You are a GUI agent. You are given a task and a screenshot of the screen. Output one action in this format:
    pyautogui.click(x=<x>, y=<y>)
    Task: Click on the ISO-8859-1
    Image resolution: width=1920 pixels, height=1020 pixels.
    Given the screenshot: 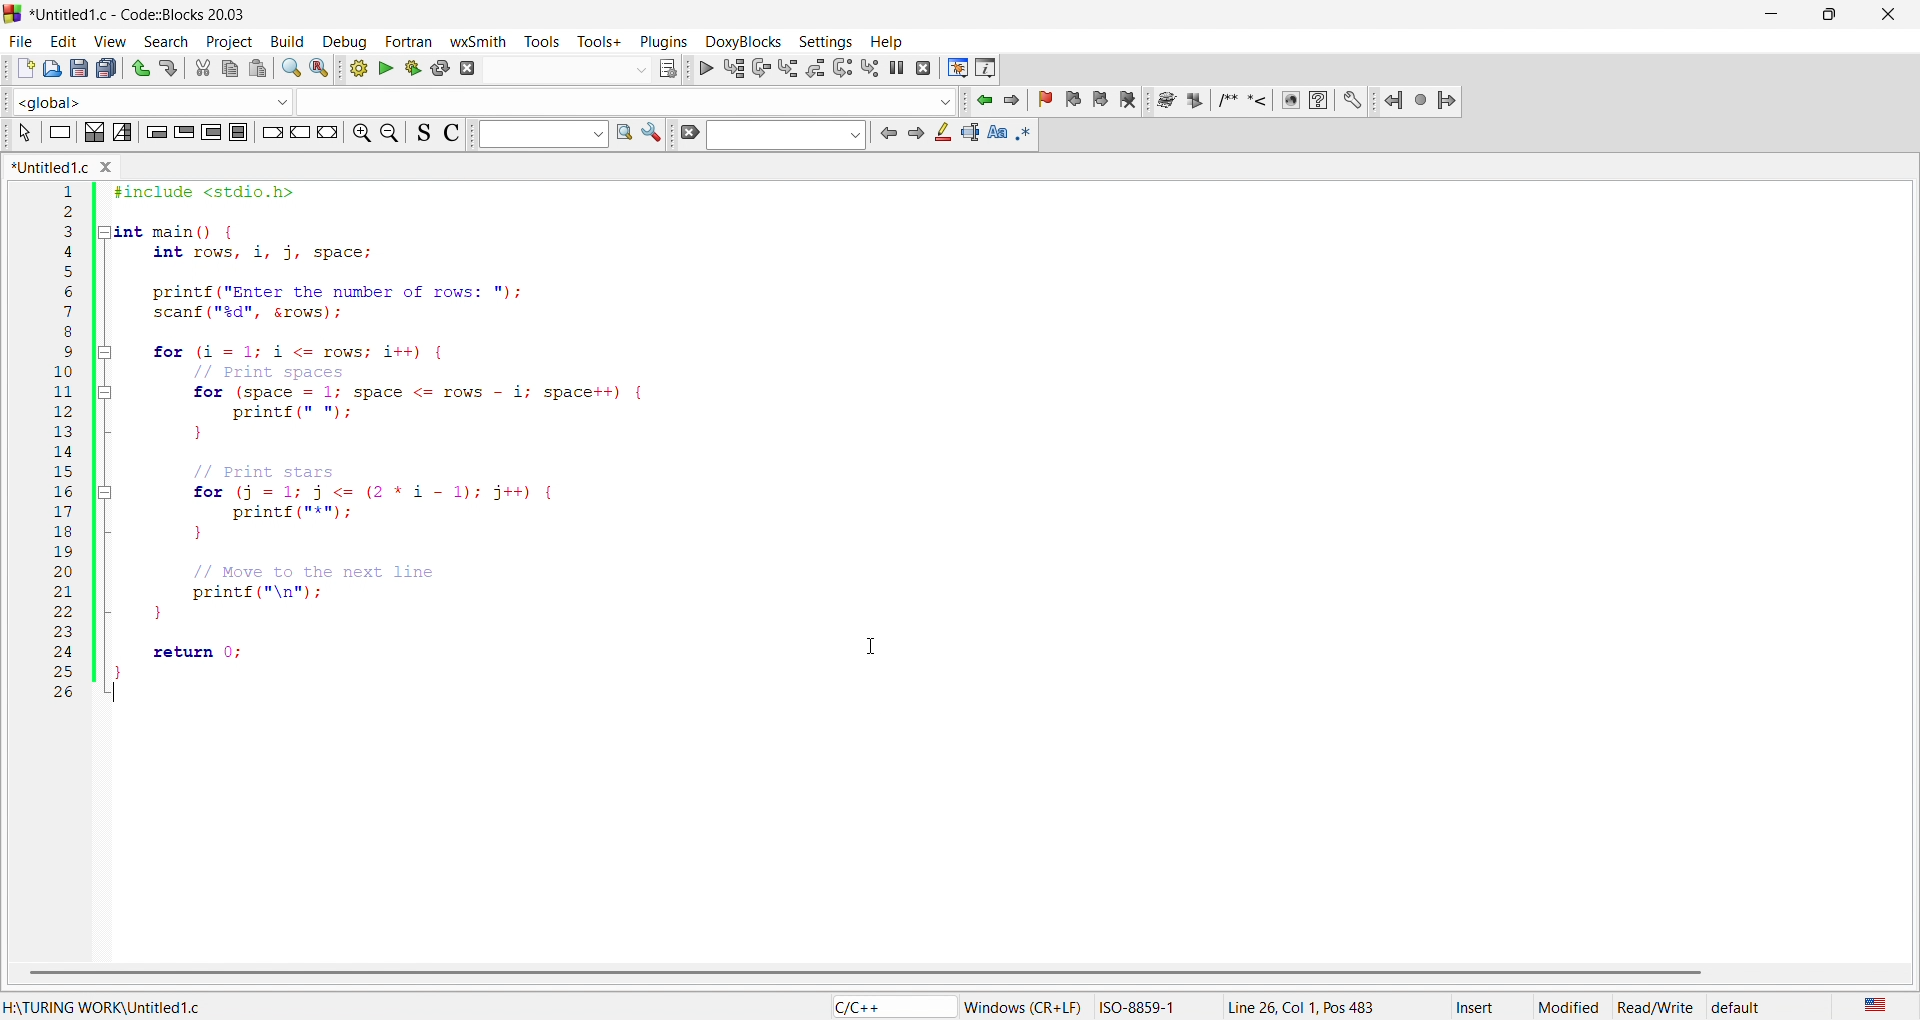 What is the action you would take?
    pyautogui.click(x=1150, y=1005)
    